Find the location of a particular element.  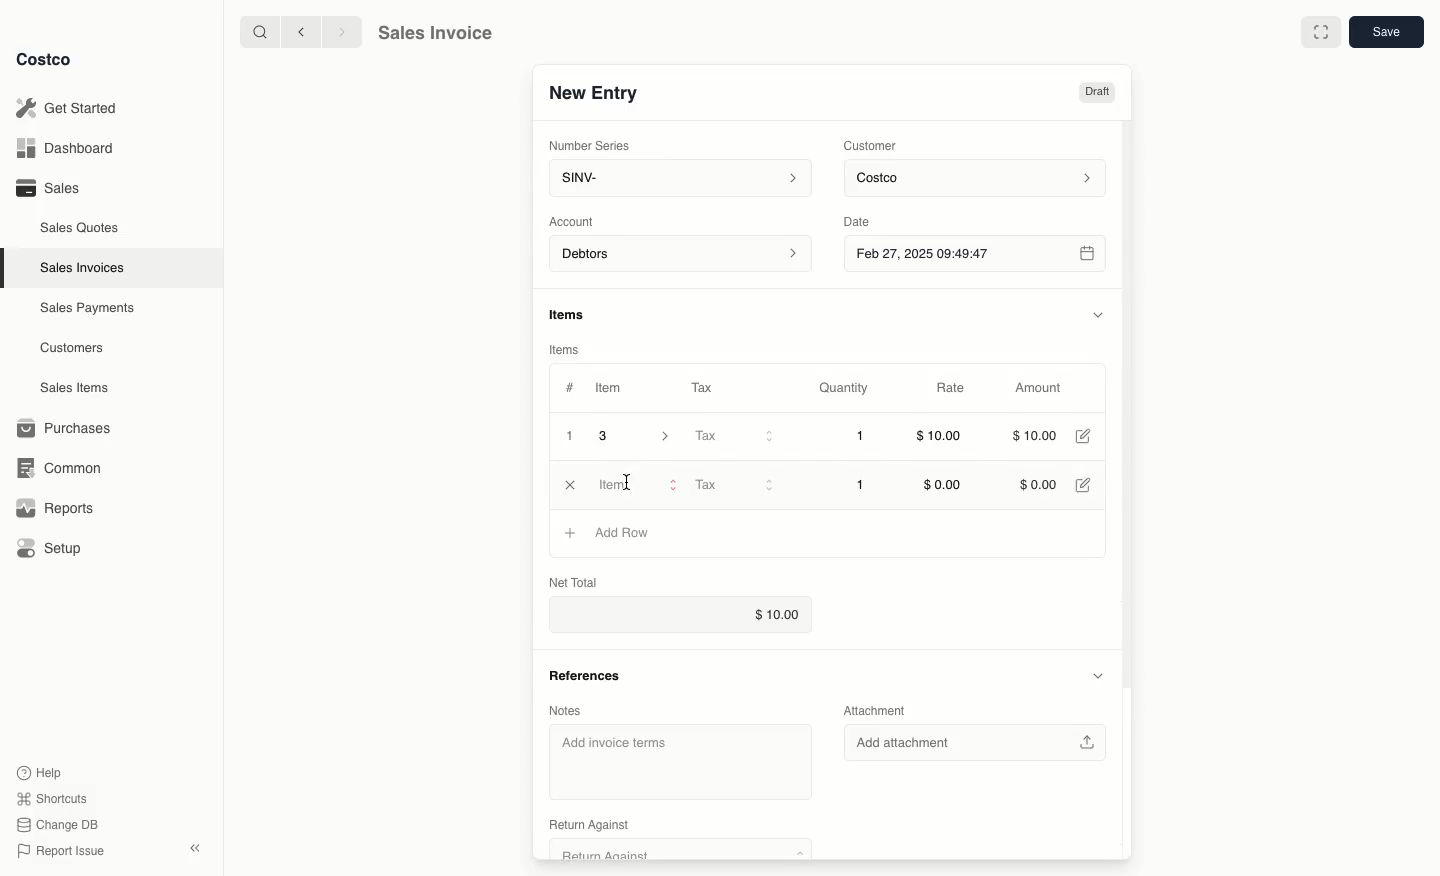

Add is located at coordinates (568, 533).